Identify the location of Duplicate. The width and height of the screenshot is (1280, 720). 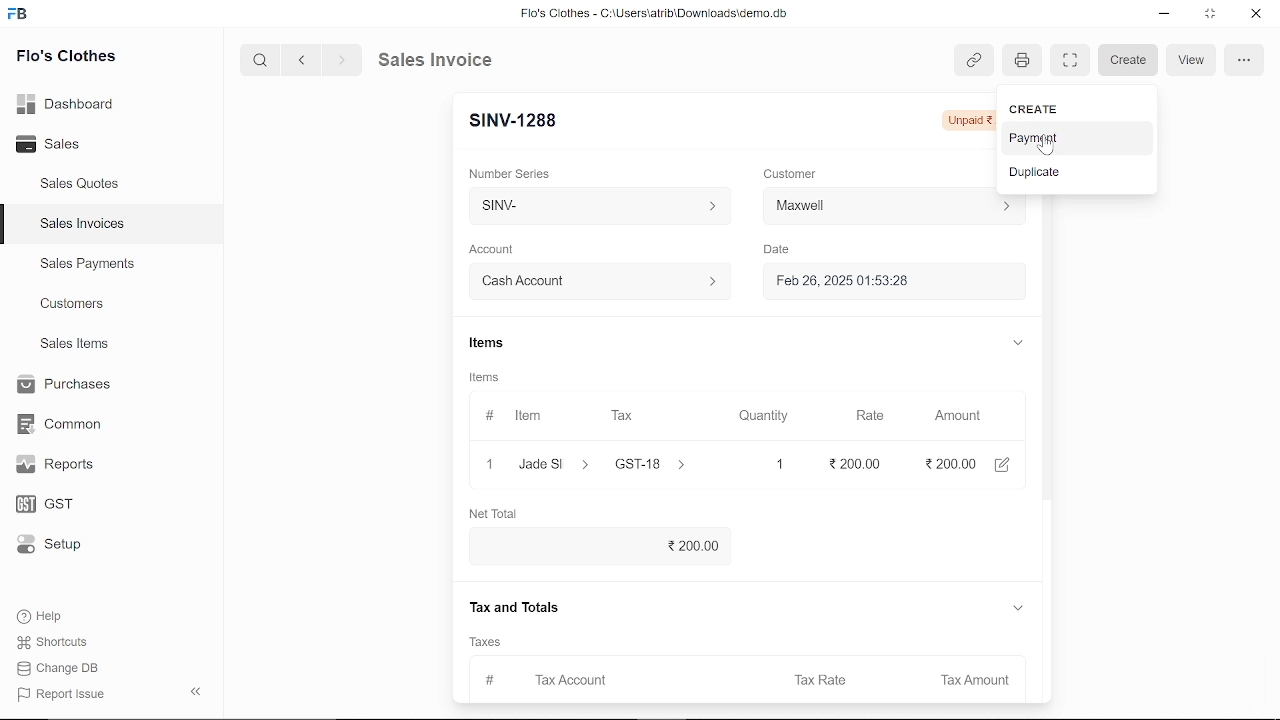
(1076, 173).